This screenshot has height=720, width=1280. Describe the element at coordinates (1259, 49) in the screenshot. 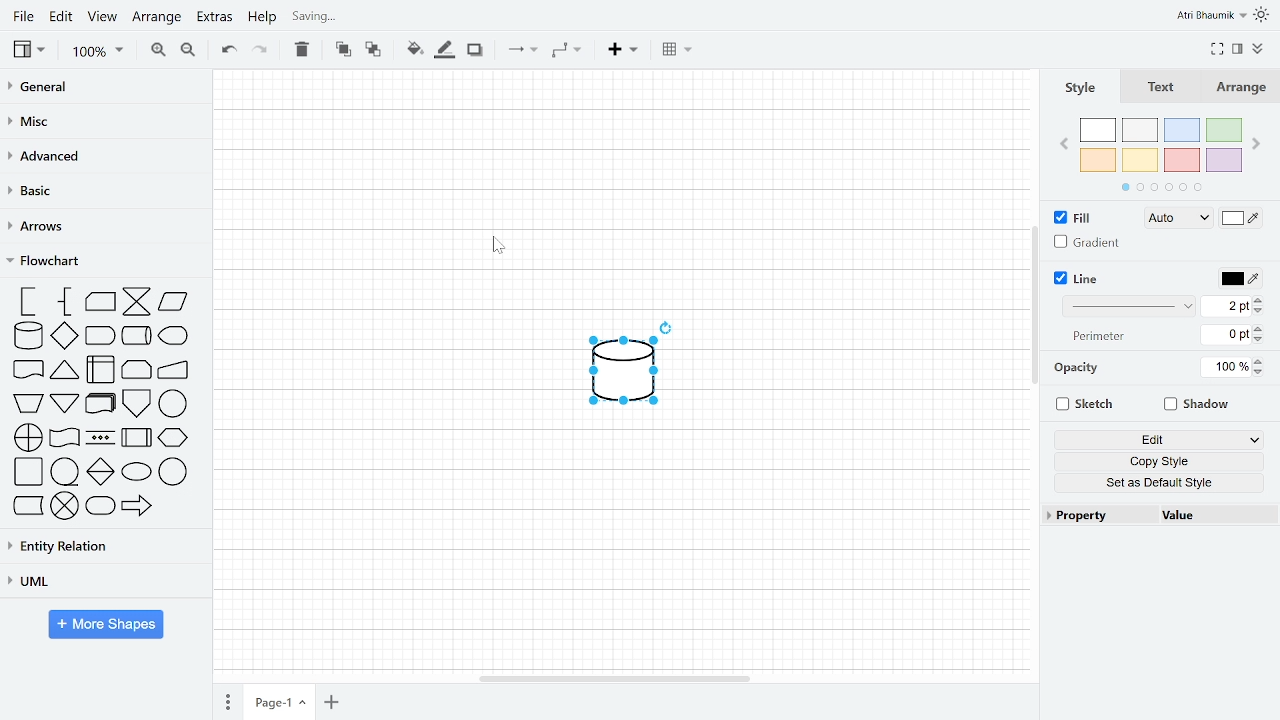

I see `Collapse` at that location.